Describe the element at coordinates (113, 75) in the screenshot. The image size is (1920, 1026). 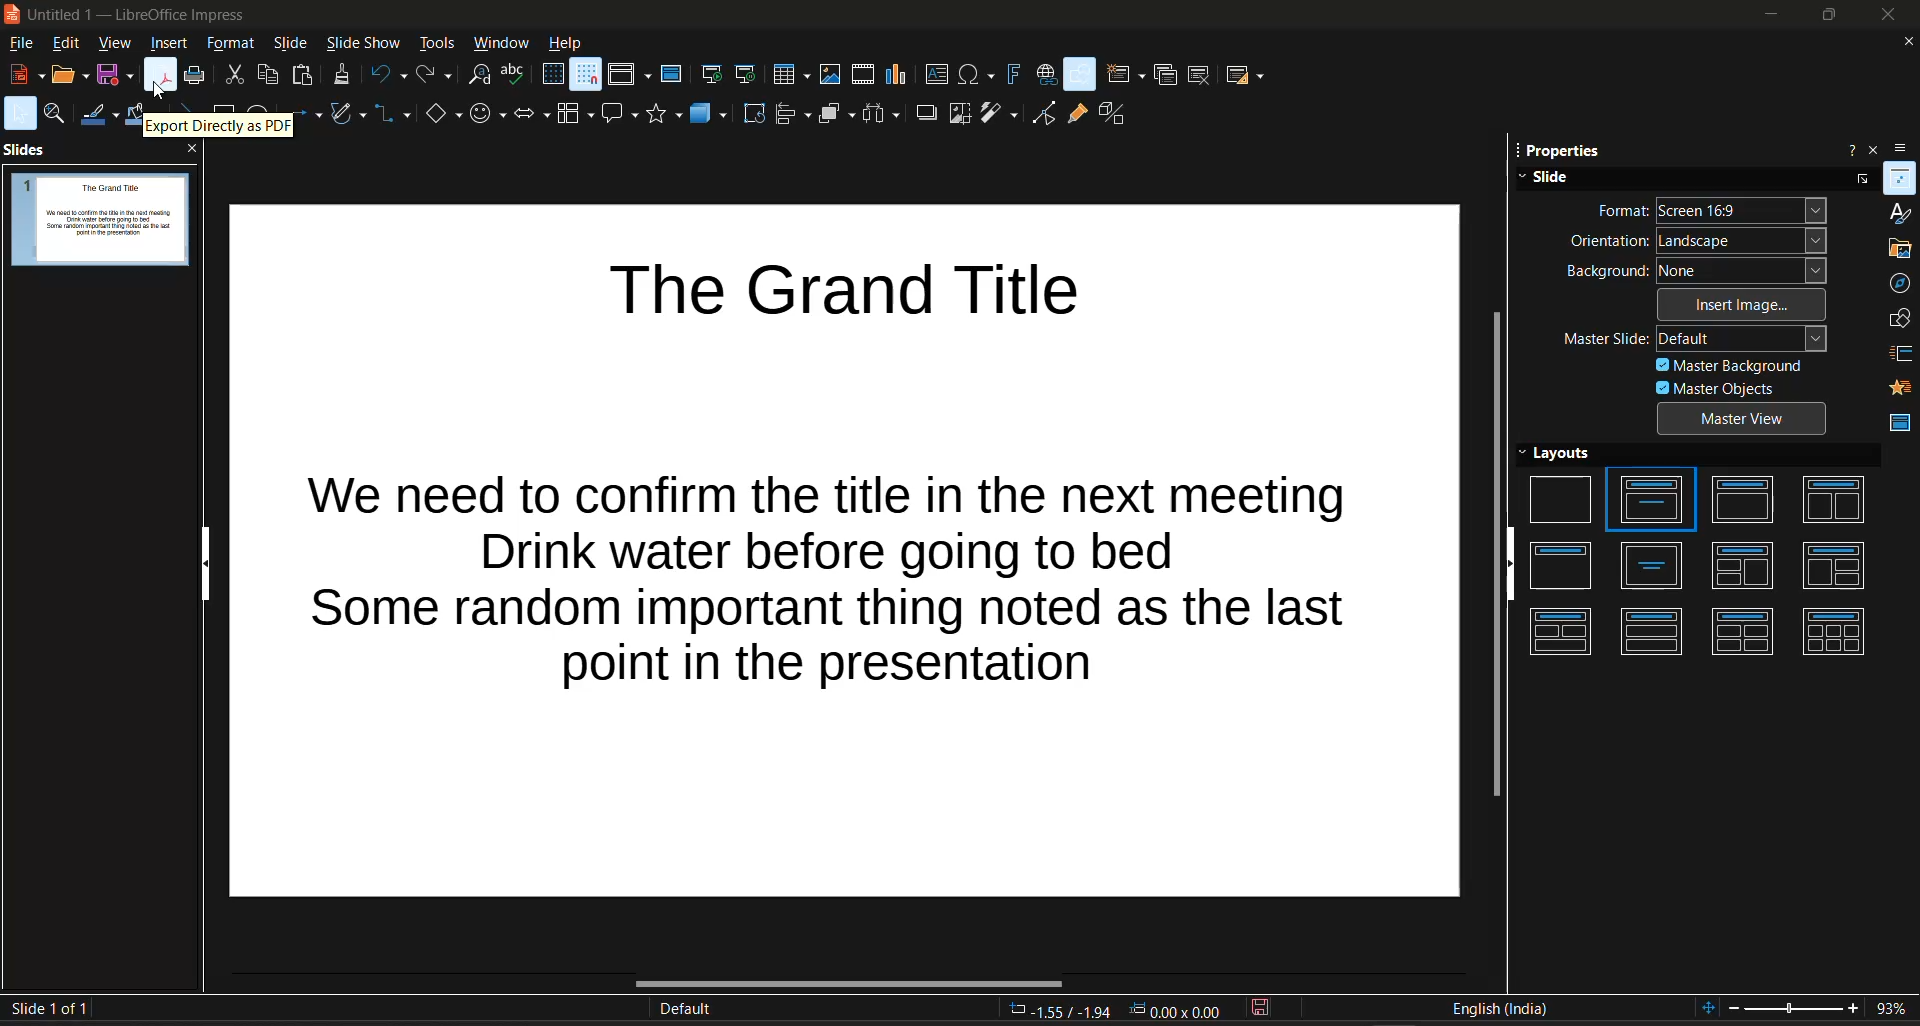
I see `save` at that location.